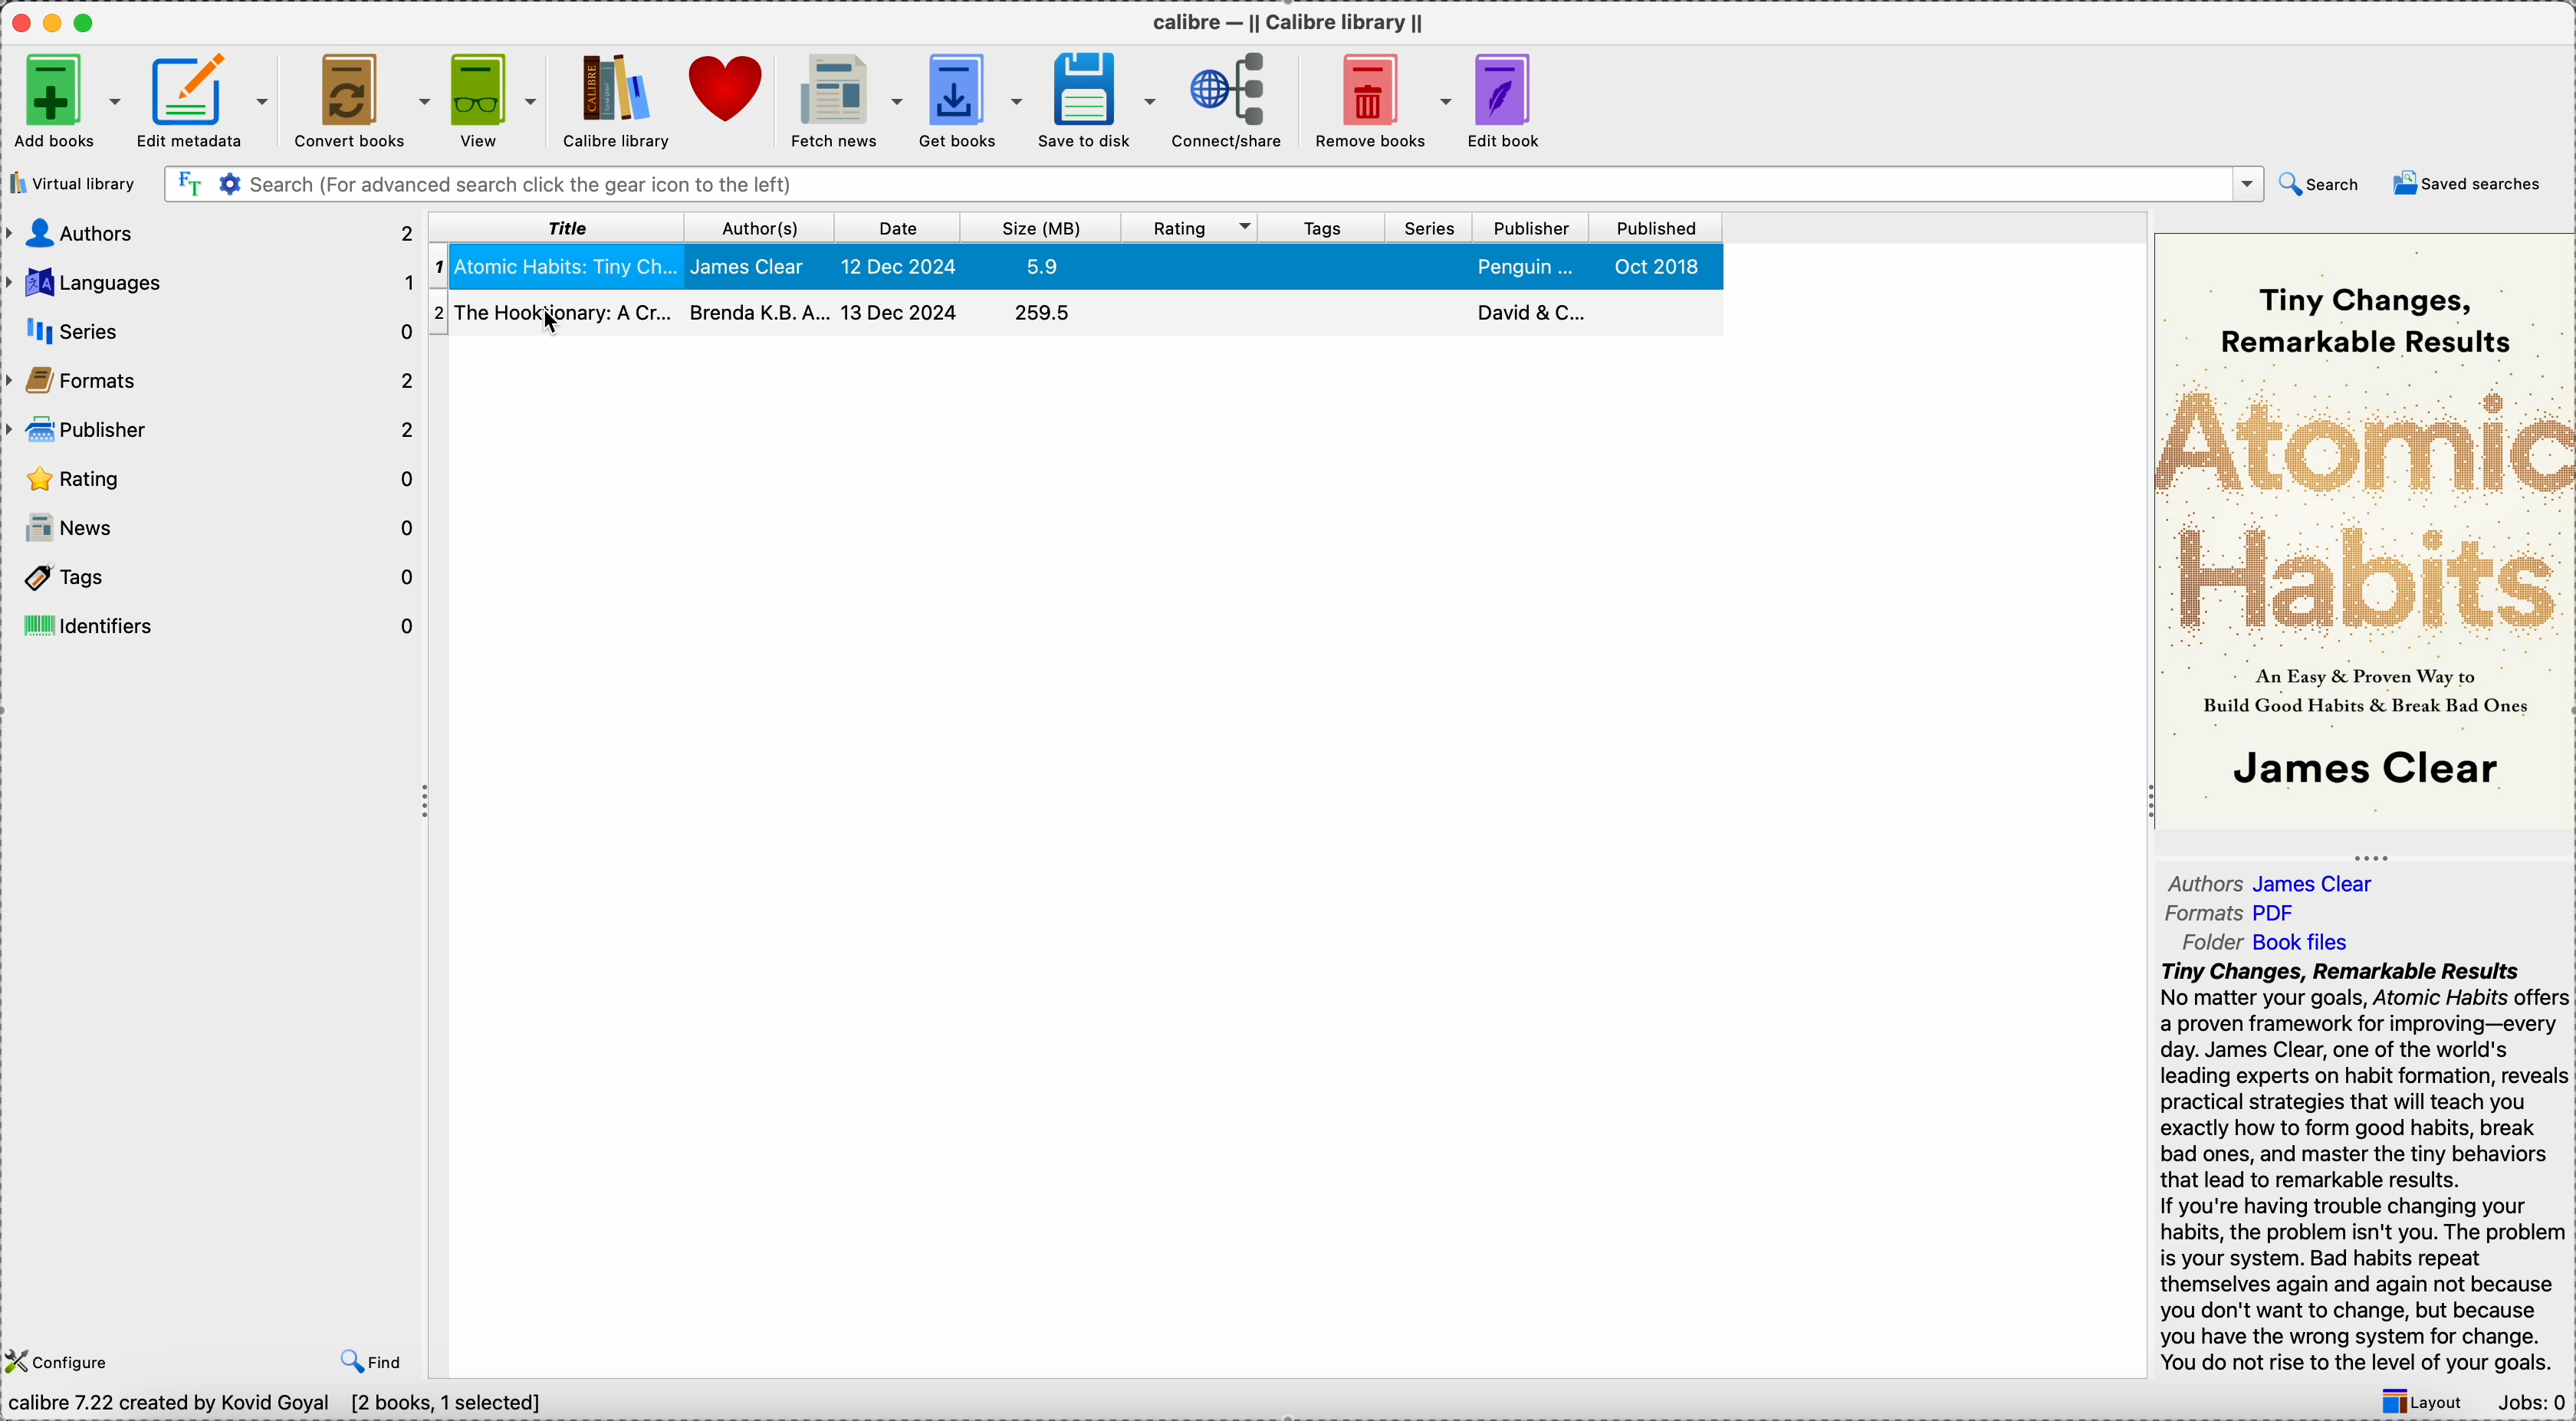  What do you see at coordinates (1235, 101) in the screenshot?
I see `connect/share` at bounding box center [1235, 101].